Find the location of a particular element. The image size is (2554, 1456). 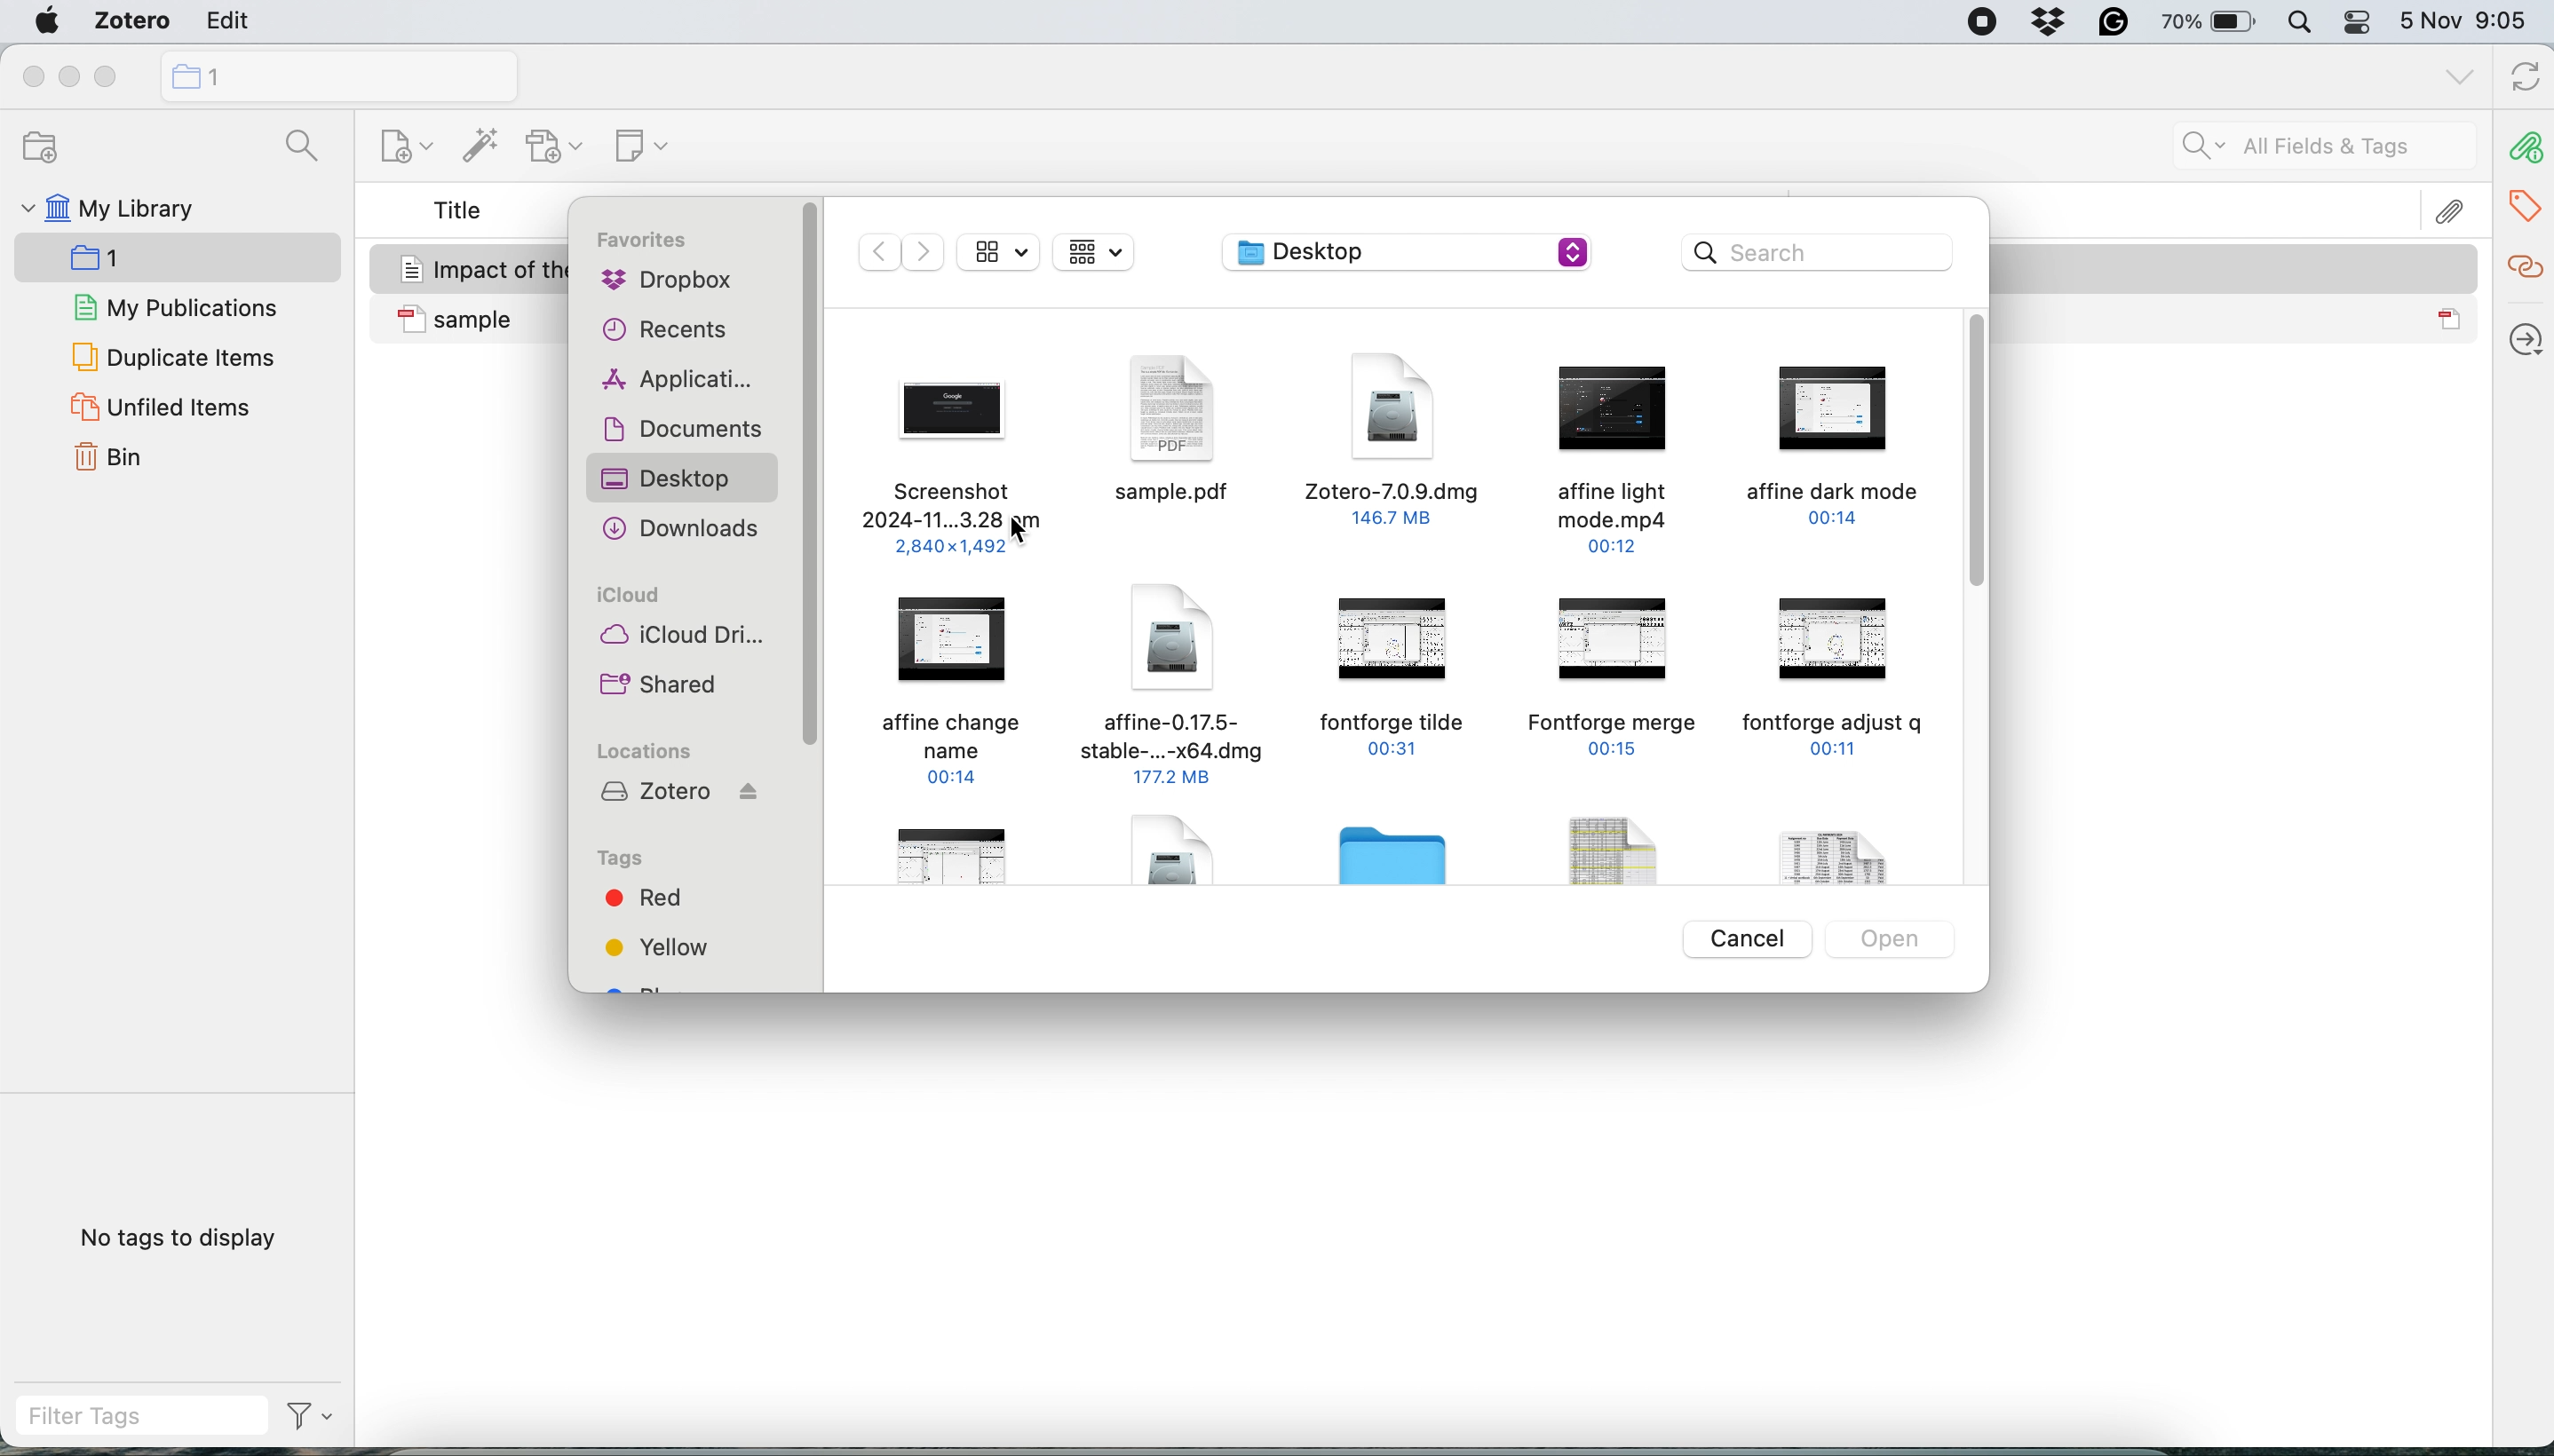

battery is located at coordinates (2202, 21).